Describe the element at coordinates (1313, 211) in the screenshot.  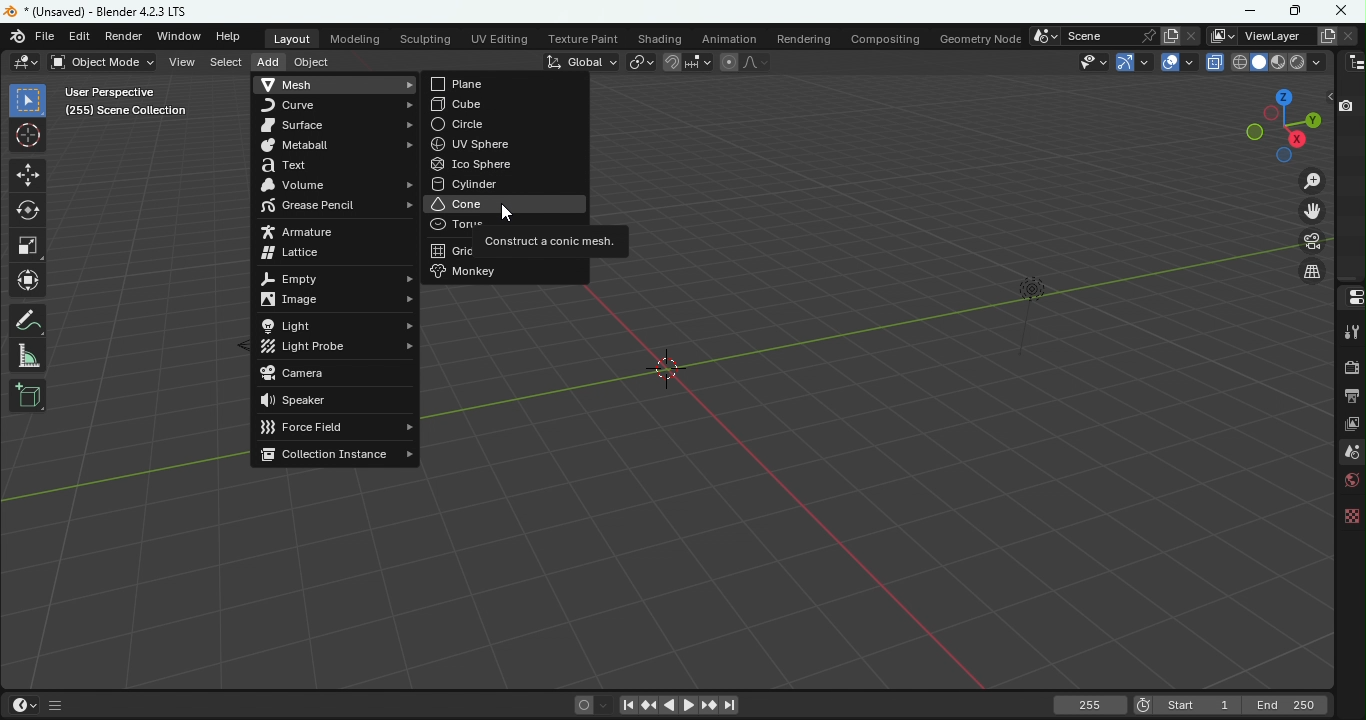
I see `Move he view` at that location.